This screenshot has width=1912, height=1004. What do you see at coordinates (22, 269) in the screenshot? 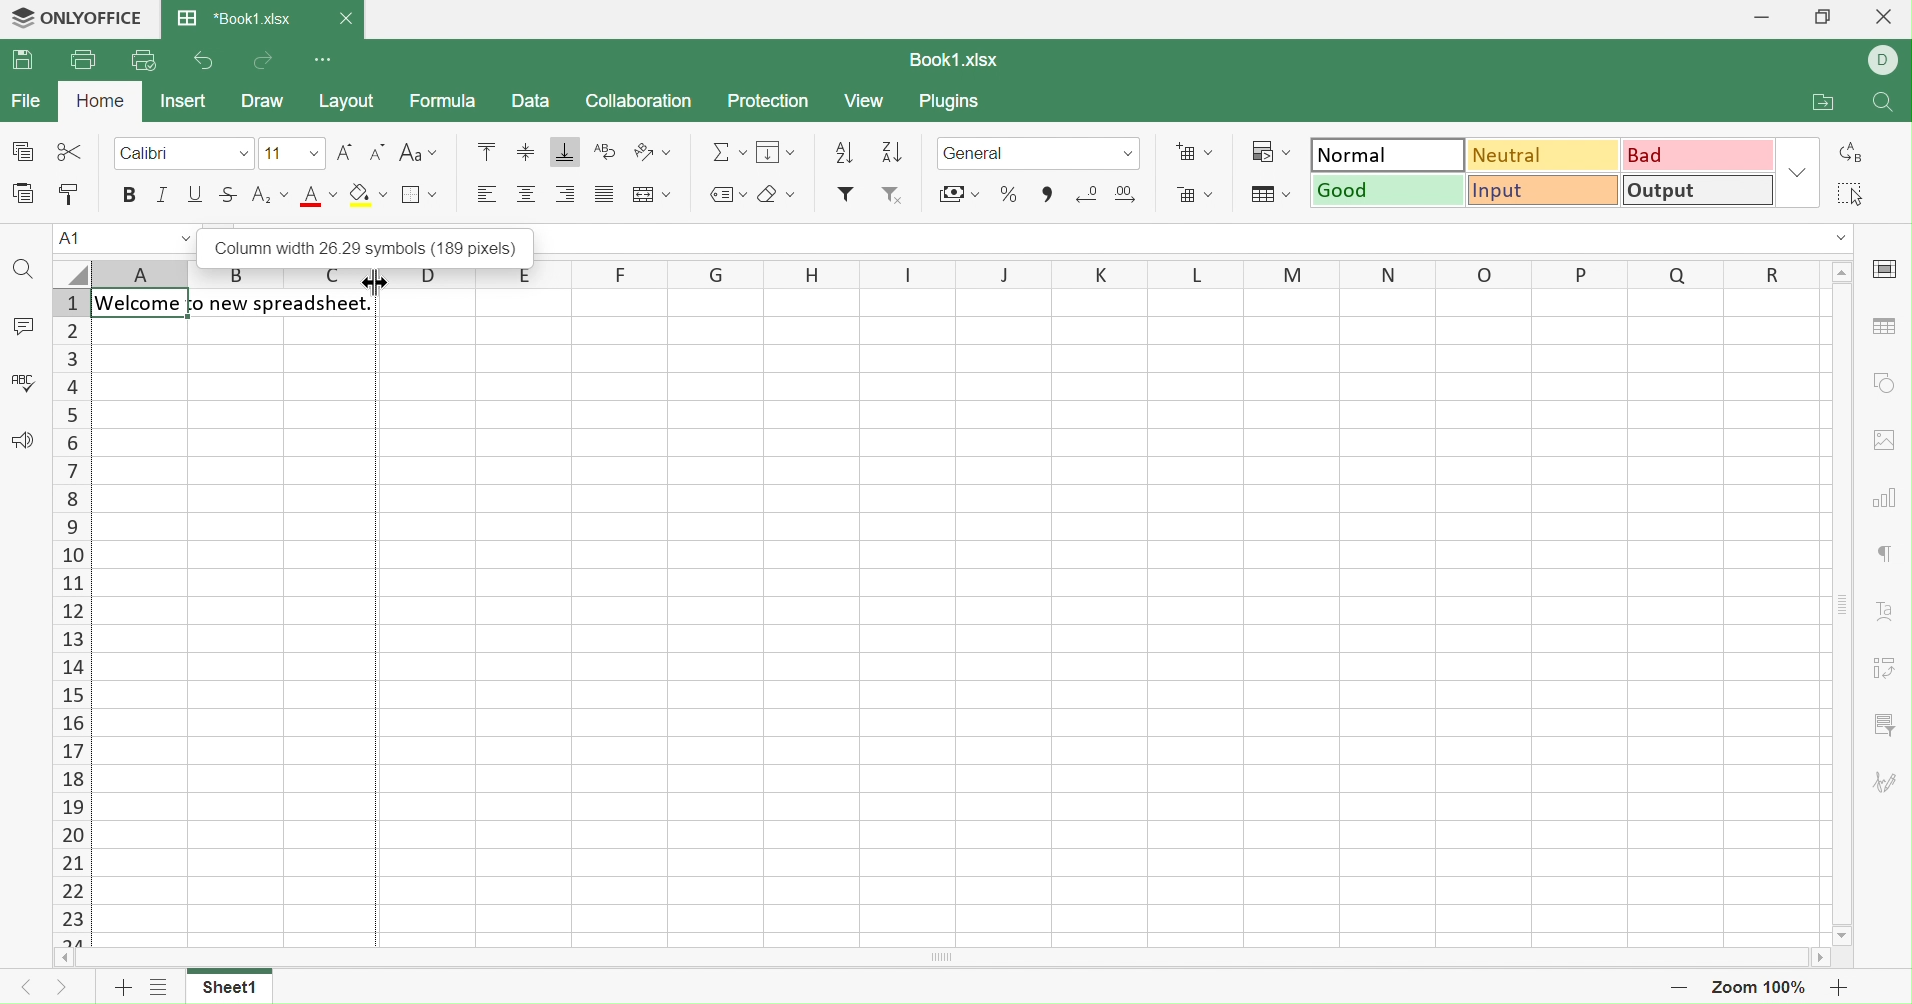
I see `Find` at bounding box center [22, 269].